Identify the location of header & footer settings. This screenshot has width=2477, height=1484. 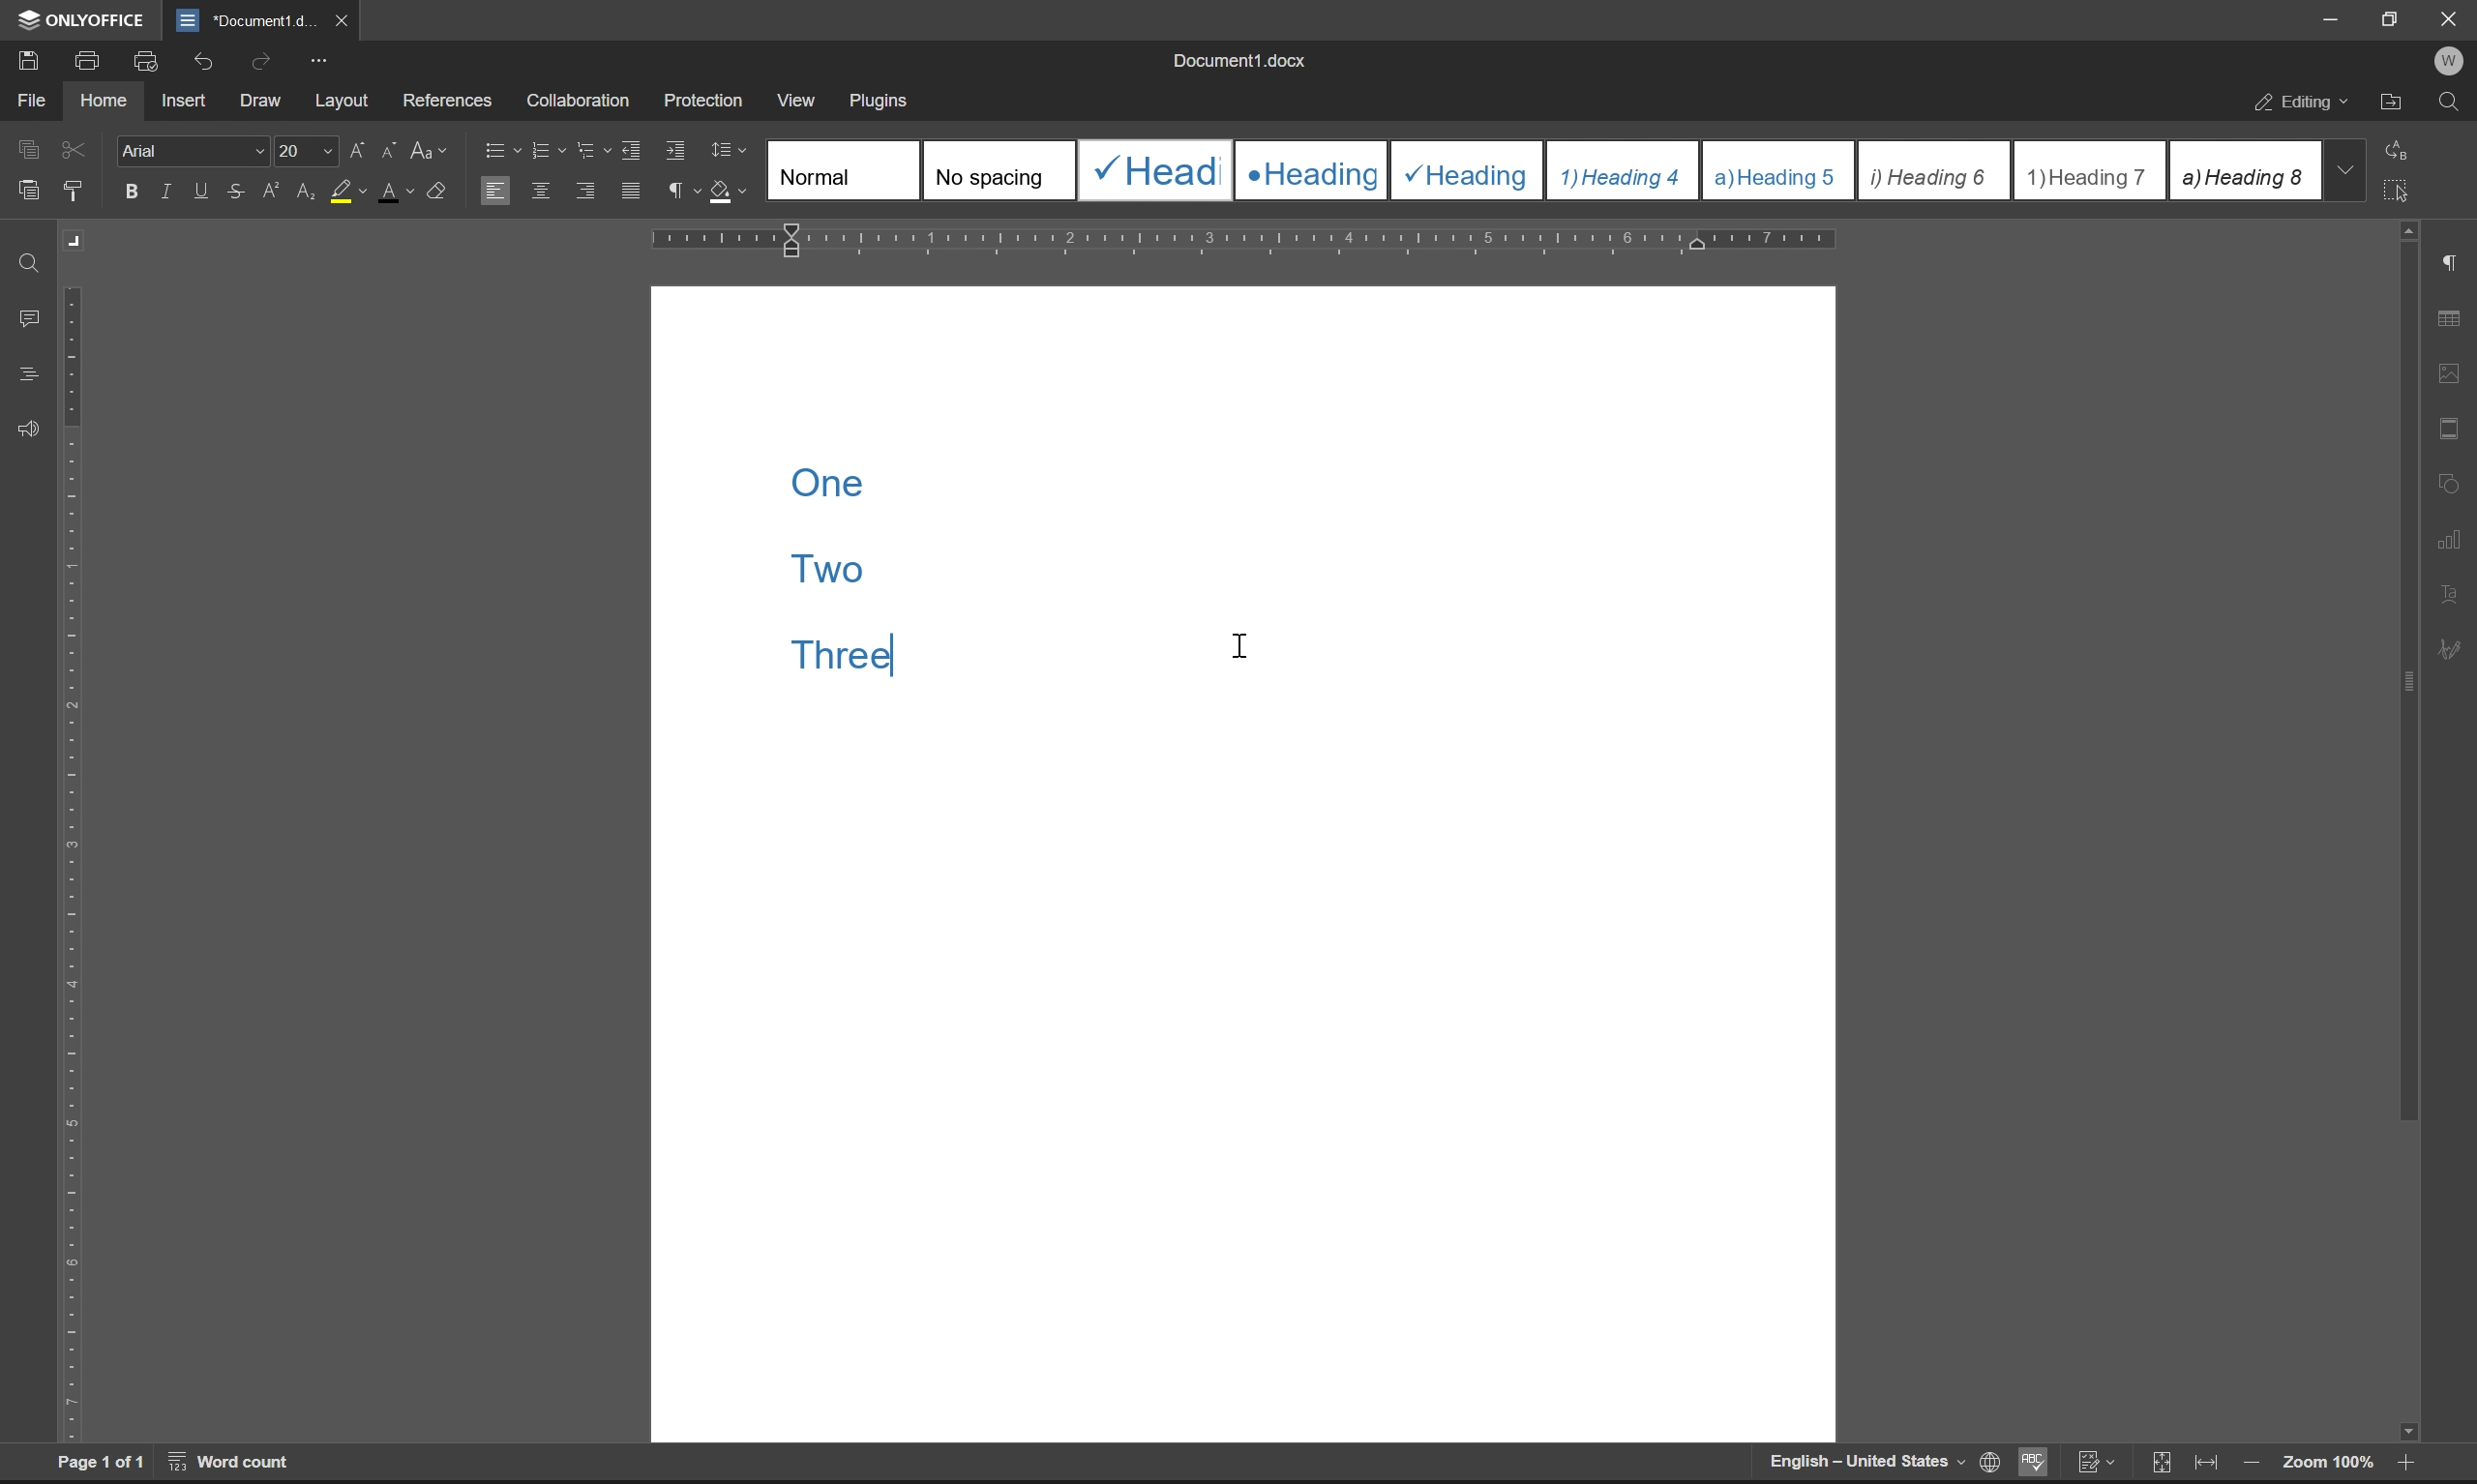
(2448, 427).